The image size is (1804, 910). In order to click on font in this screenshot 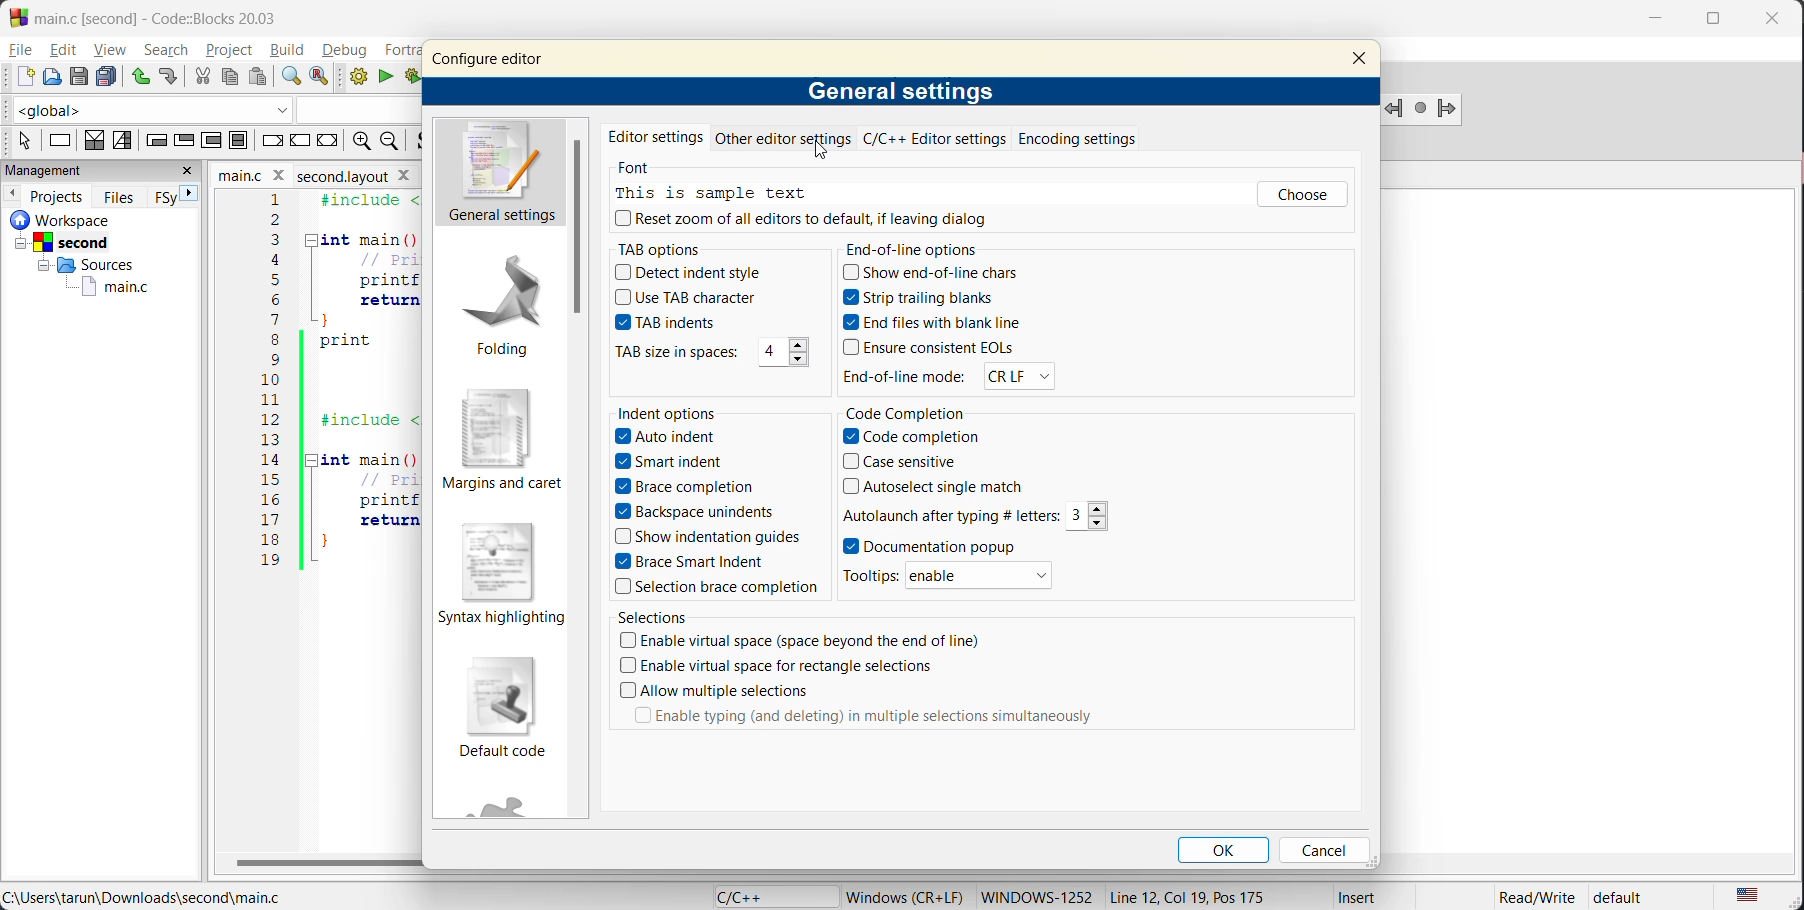, I will do `click(643, 169)`.